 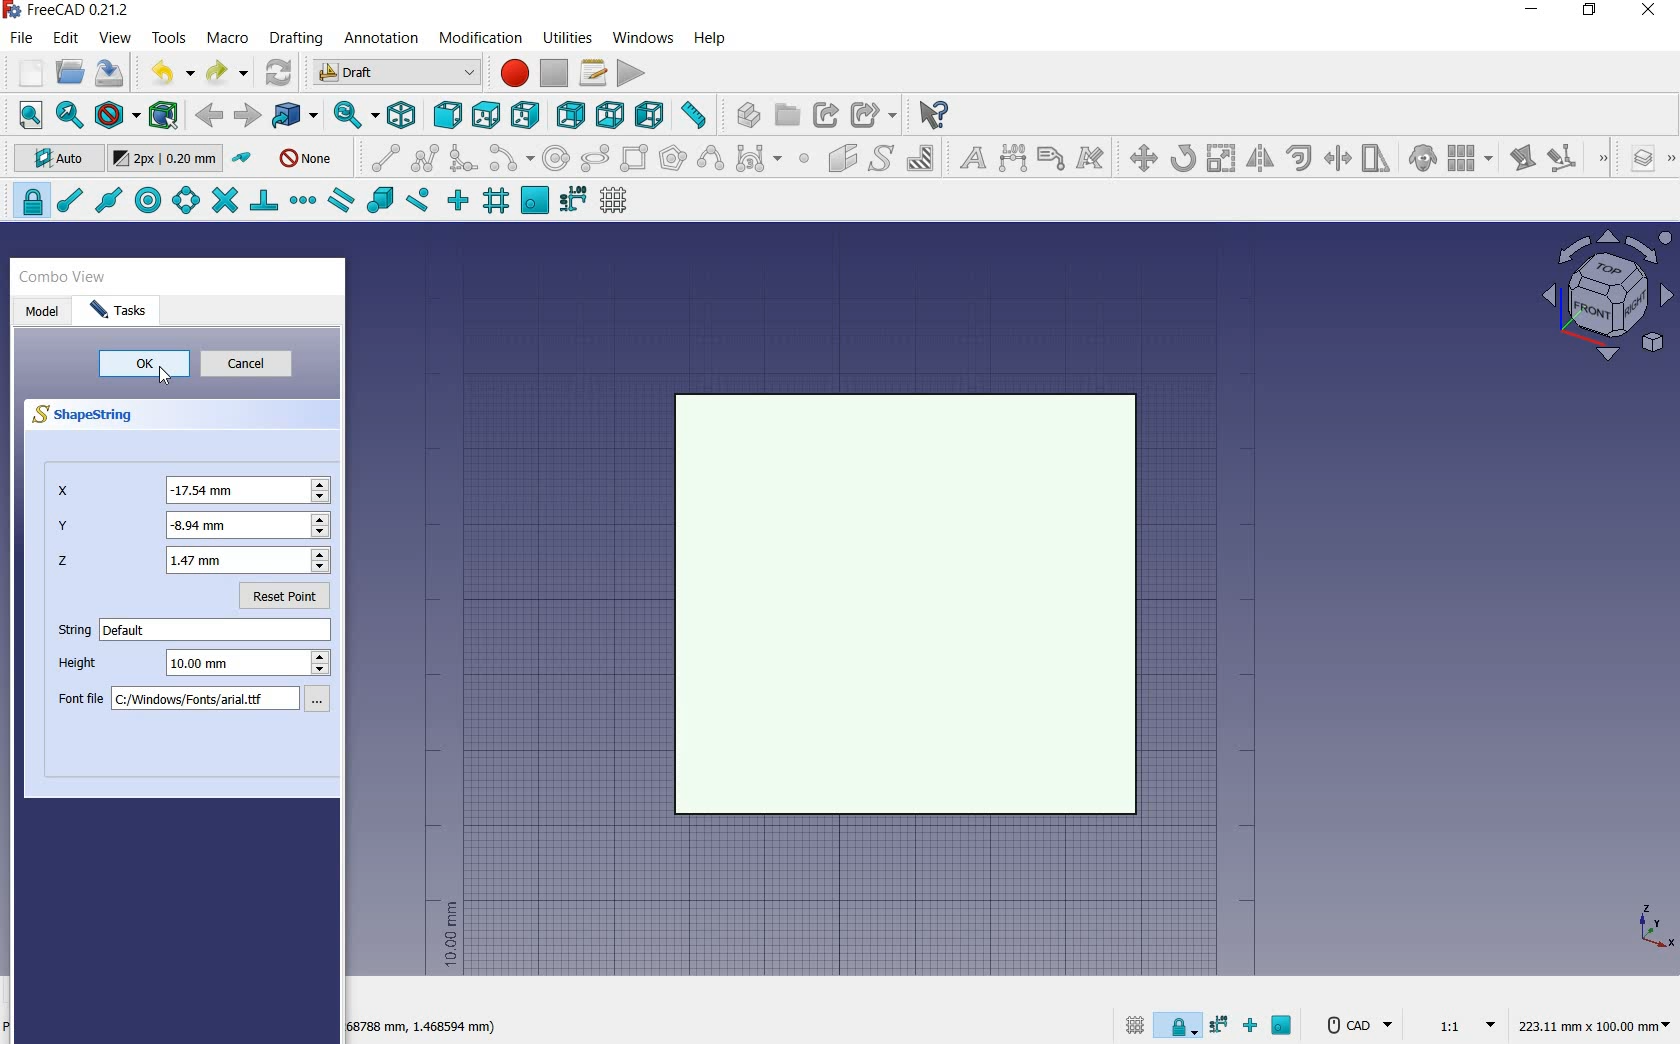 What do you see at coordinates (218, 630) in the screenshot?
I see `Text` at bounding box center [218, 630].